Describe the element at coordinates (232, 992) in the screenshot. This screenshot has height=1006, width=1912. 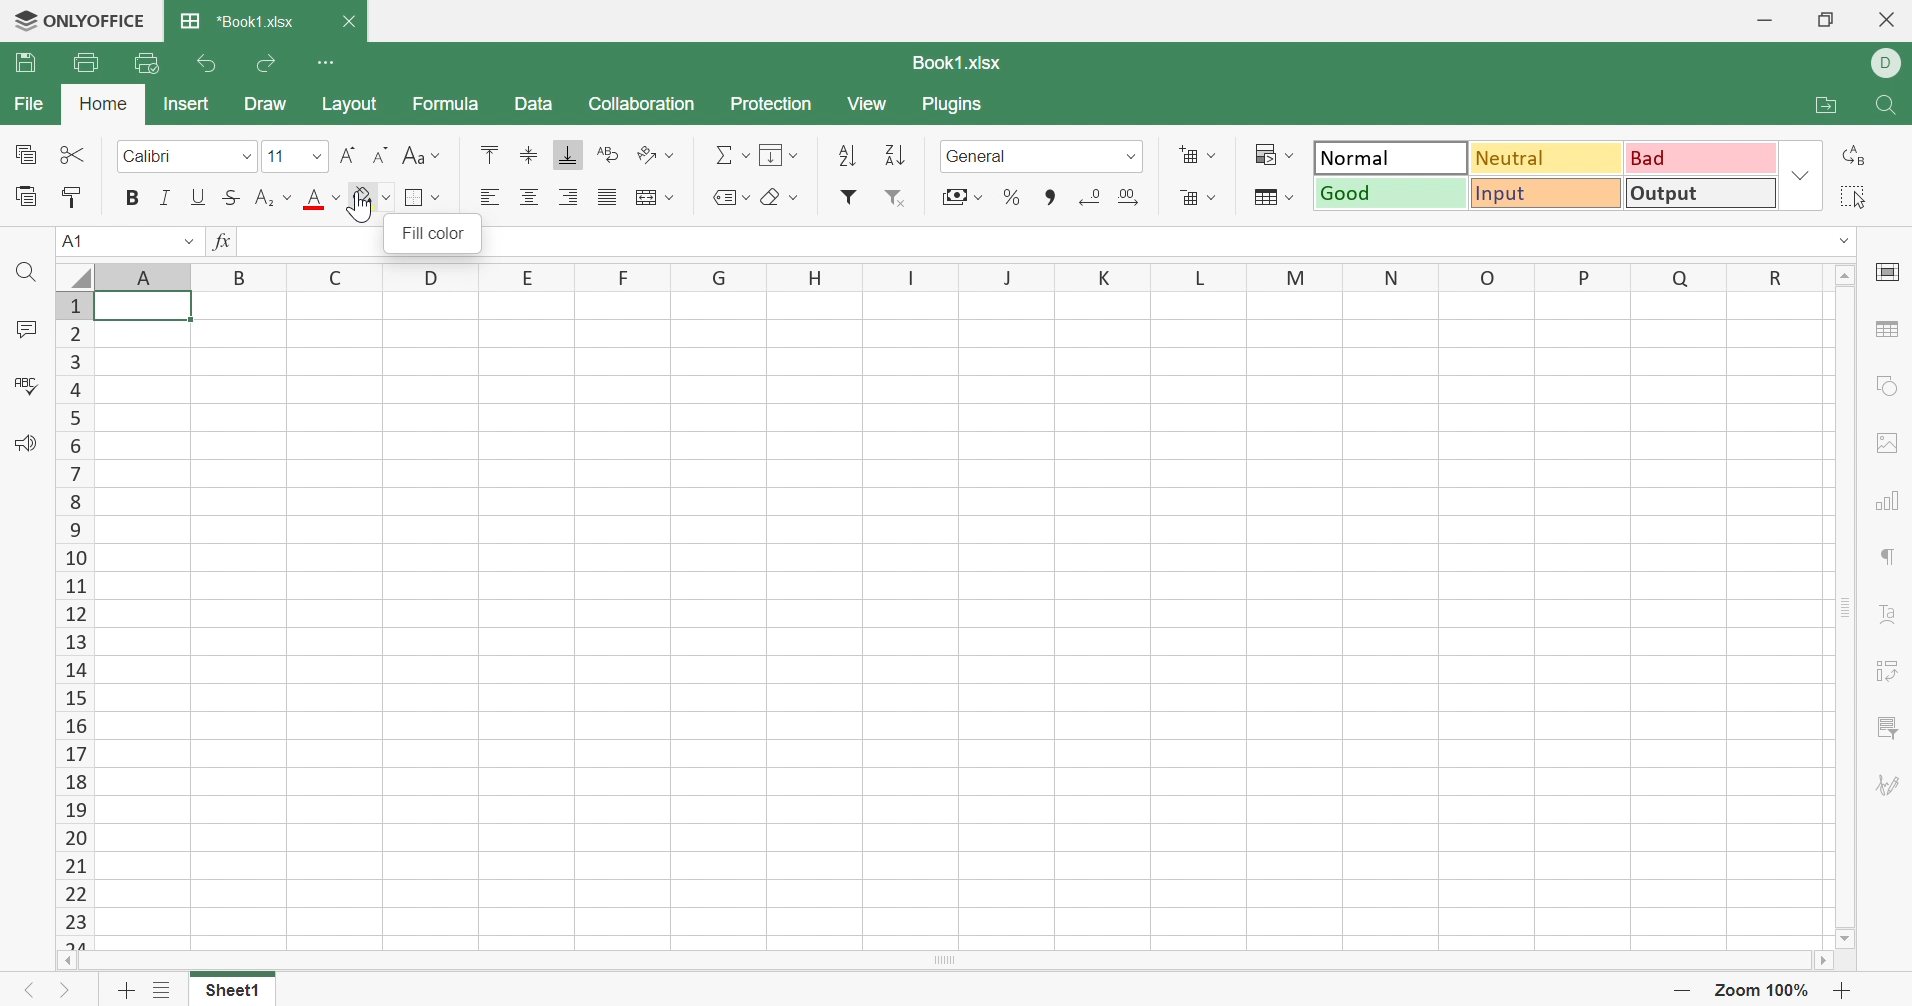
I see `Select1` at that location.